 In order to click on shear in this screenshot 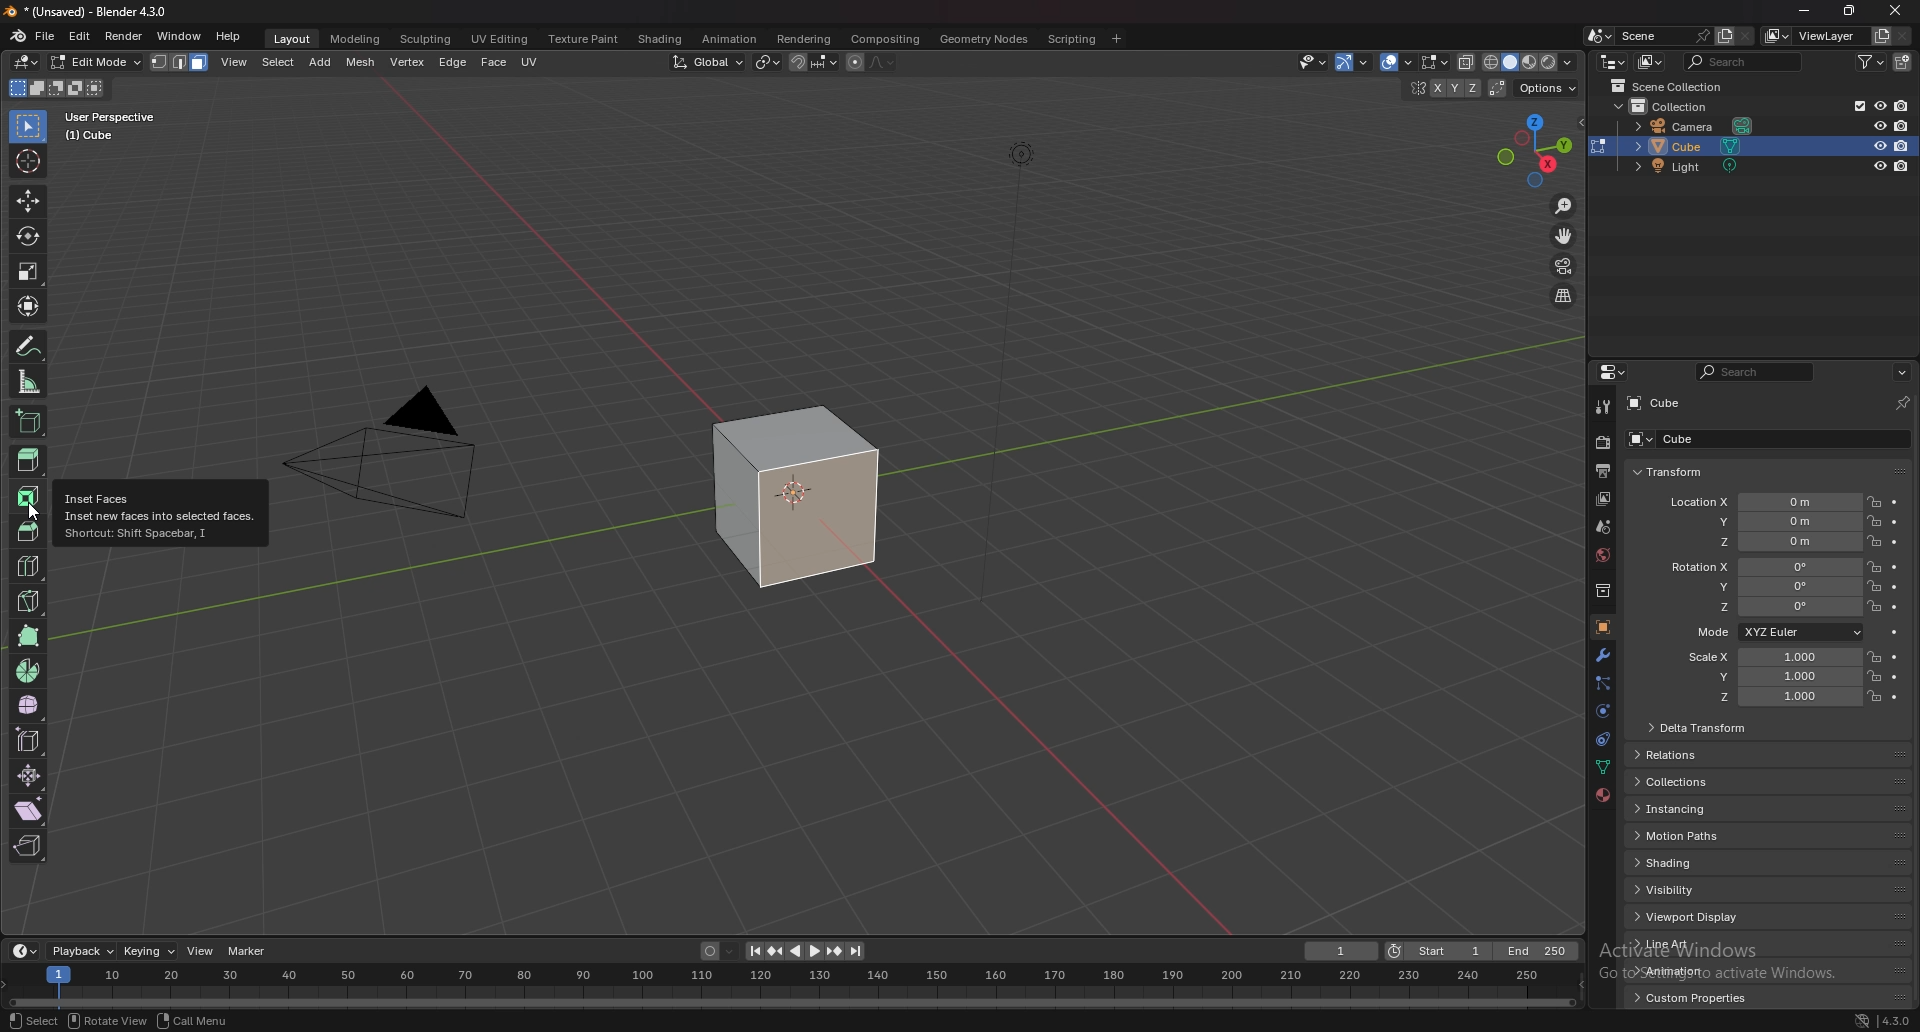, I will do `click(29, 810)`.